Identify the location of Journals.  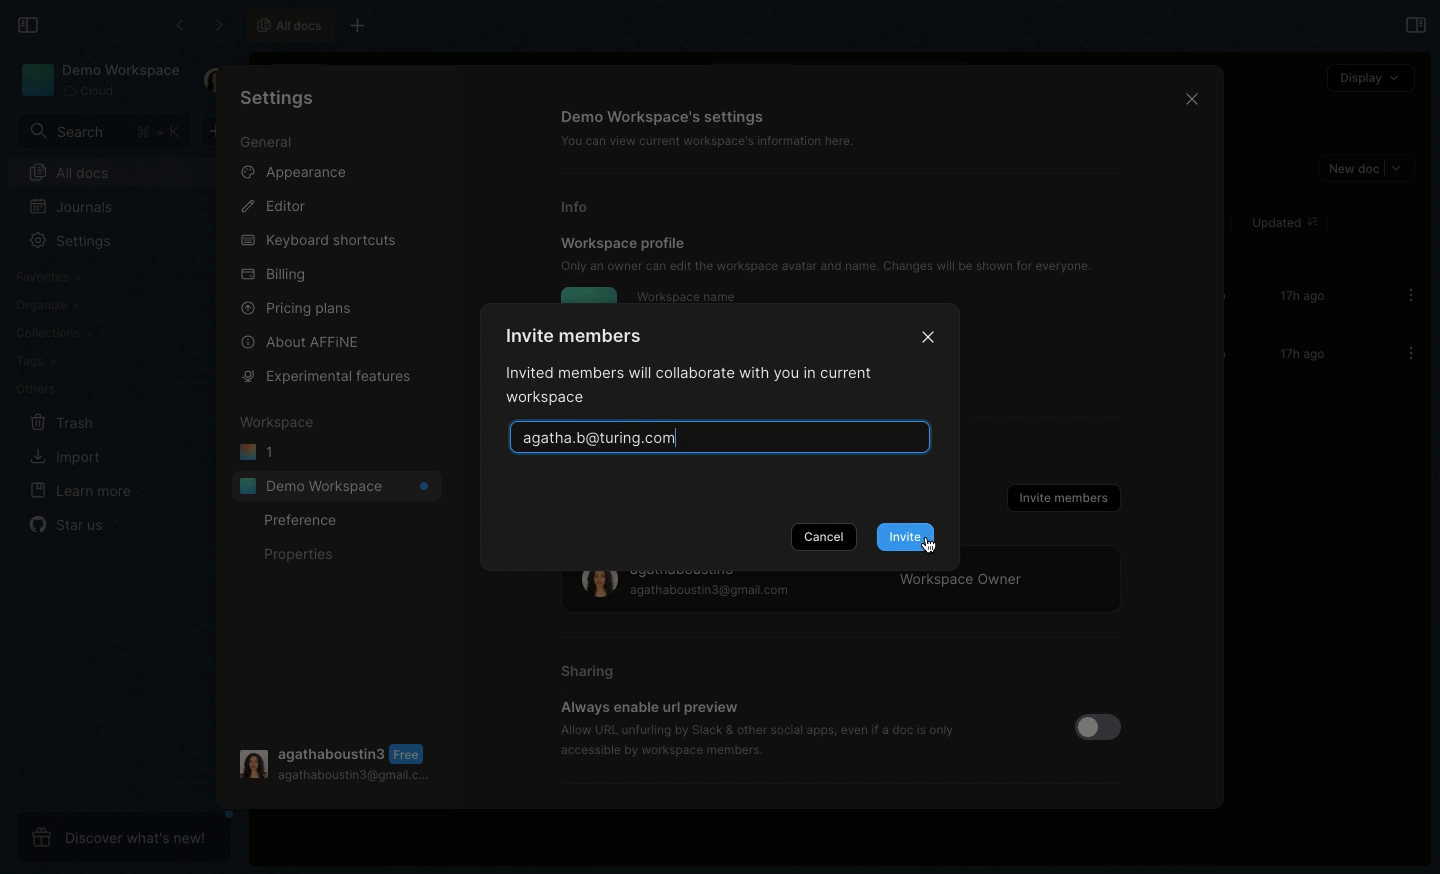
(71, 206).